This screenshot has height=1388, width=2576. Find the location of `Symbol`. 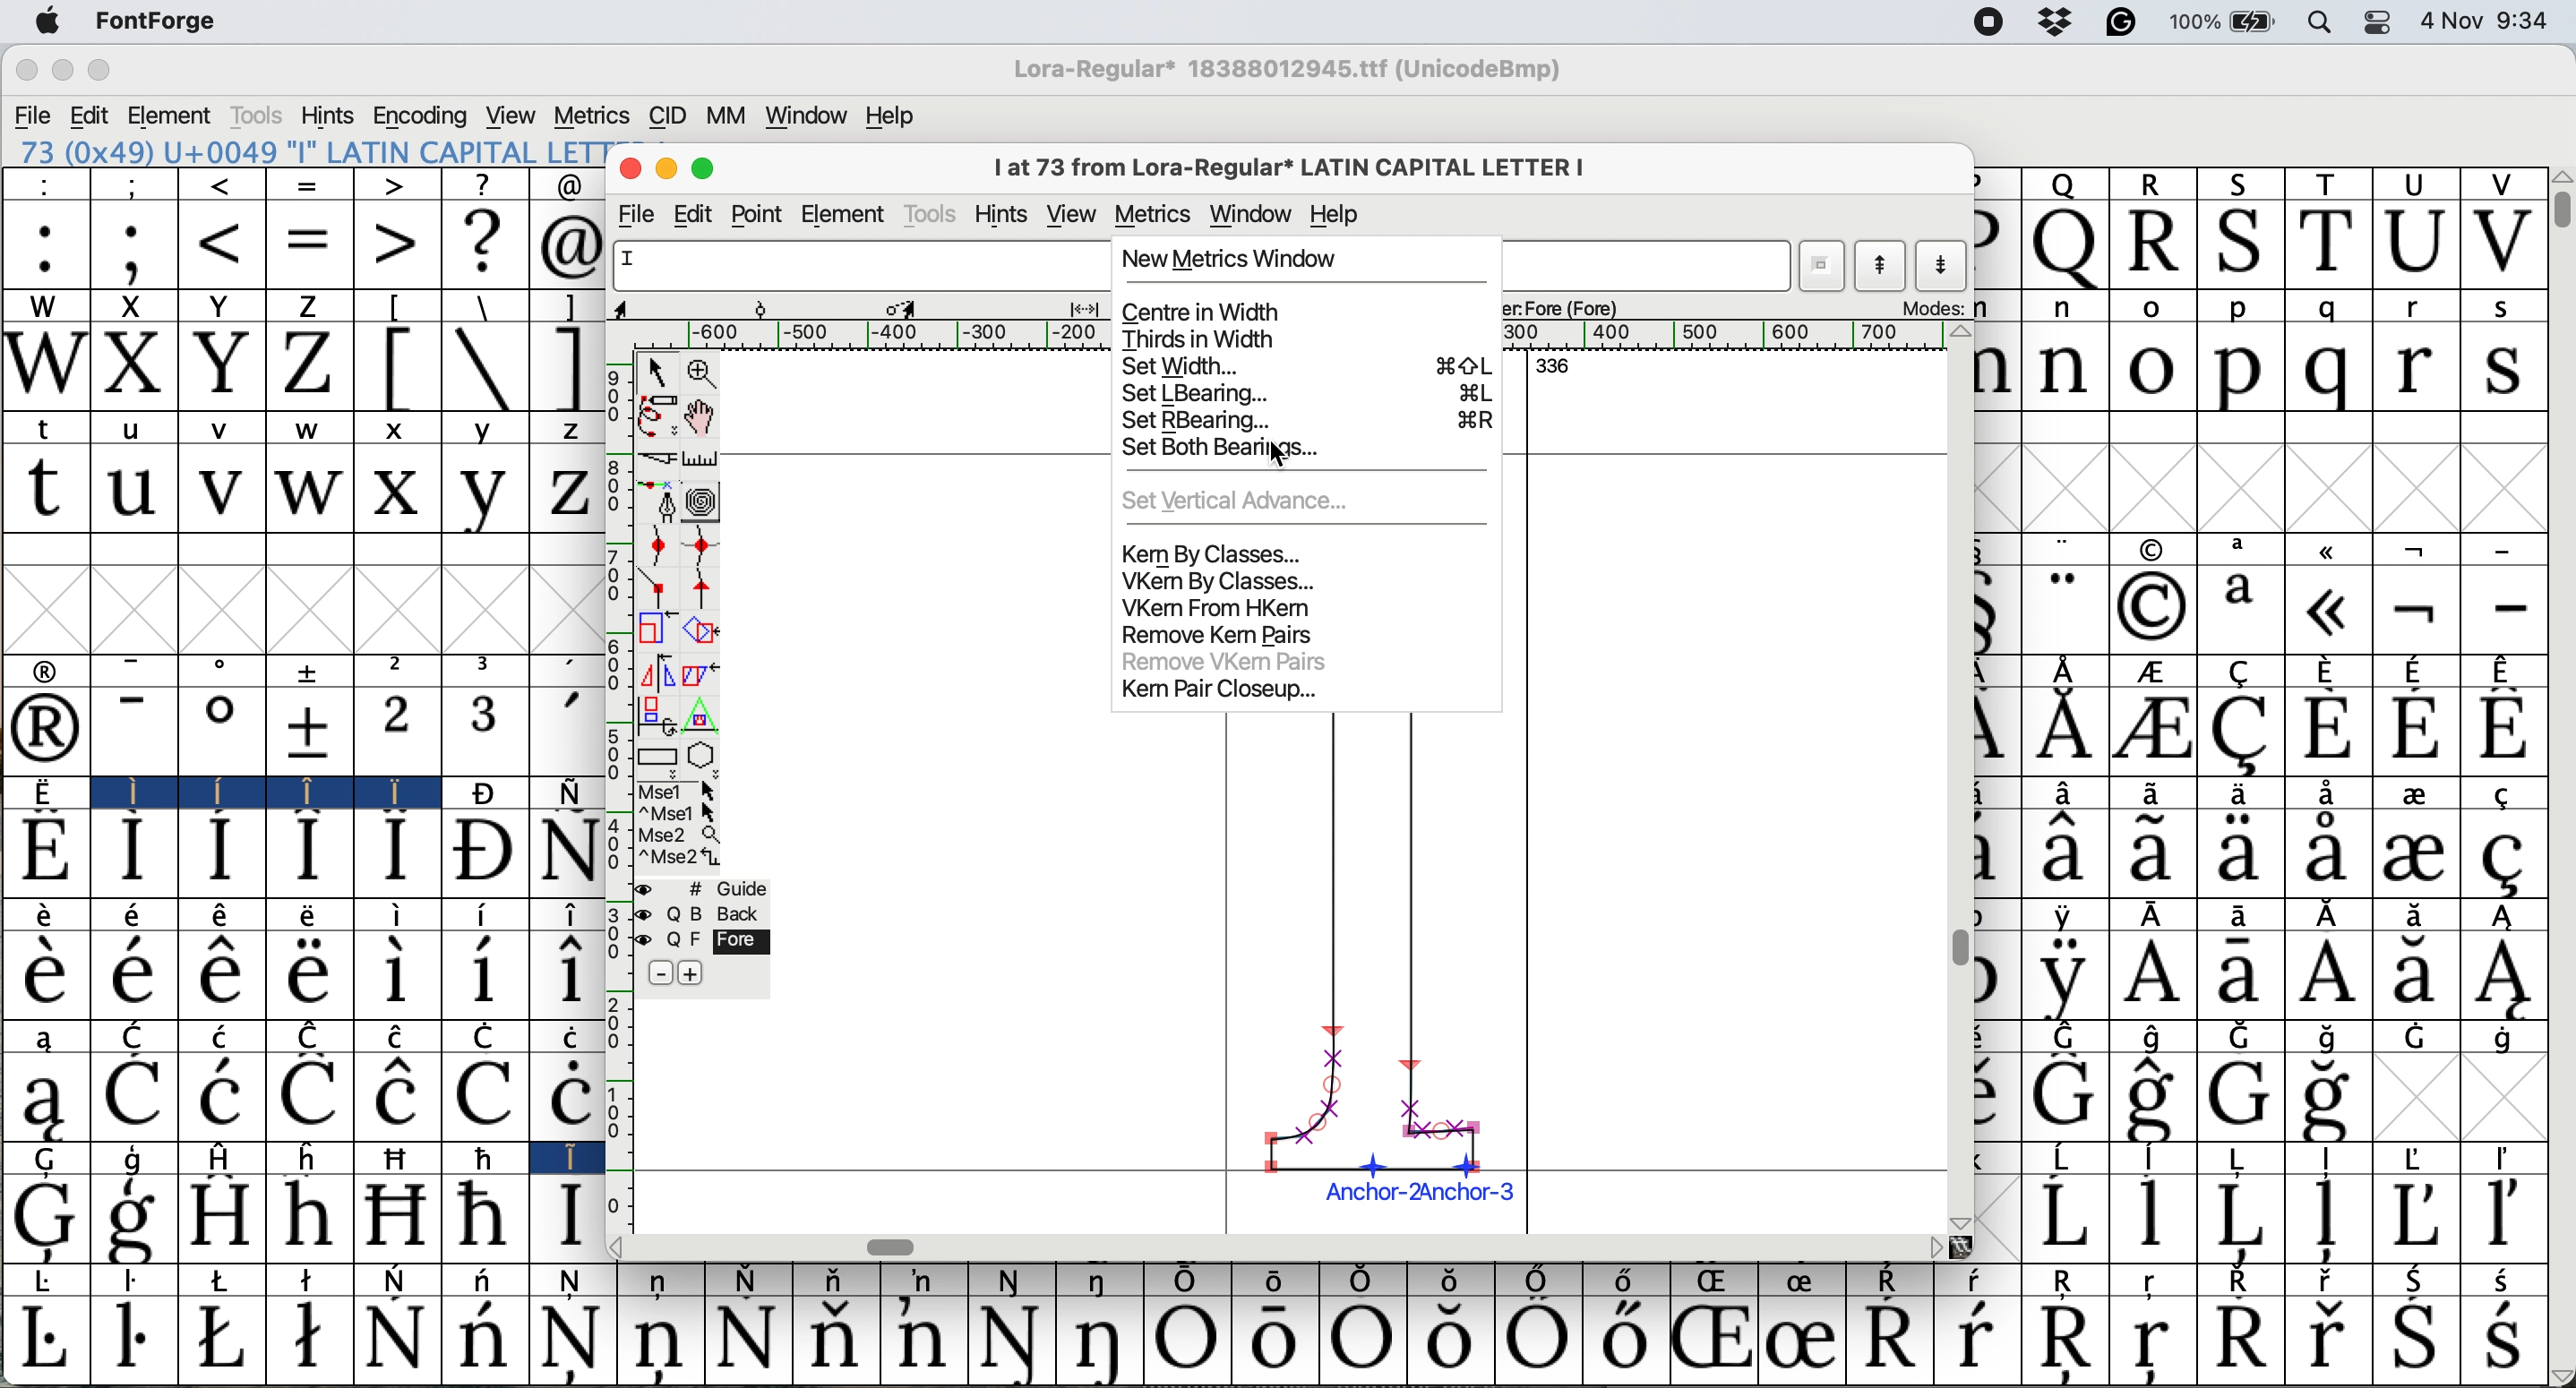

Symbol is located at coordinates (1103, 1342).